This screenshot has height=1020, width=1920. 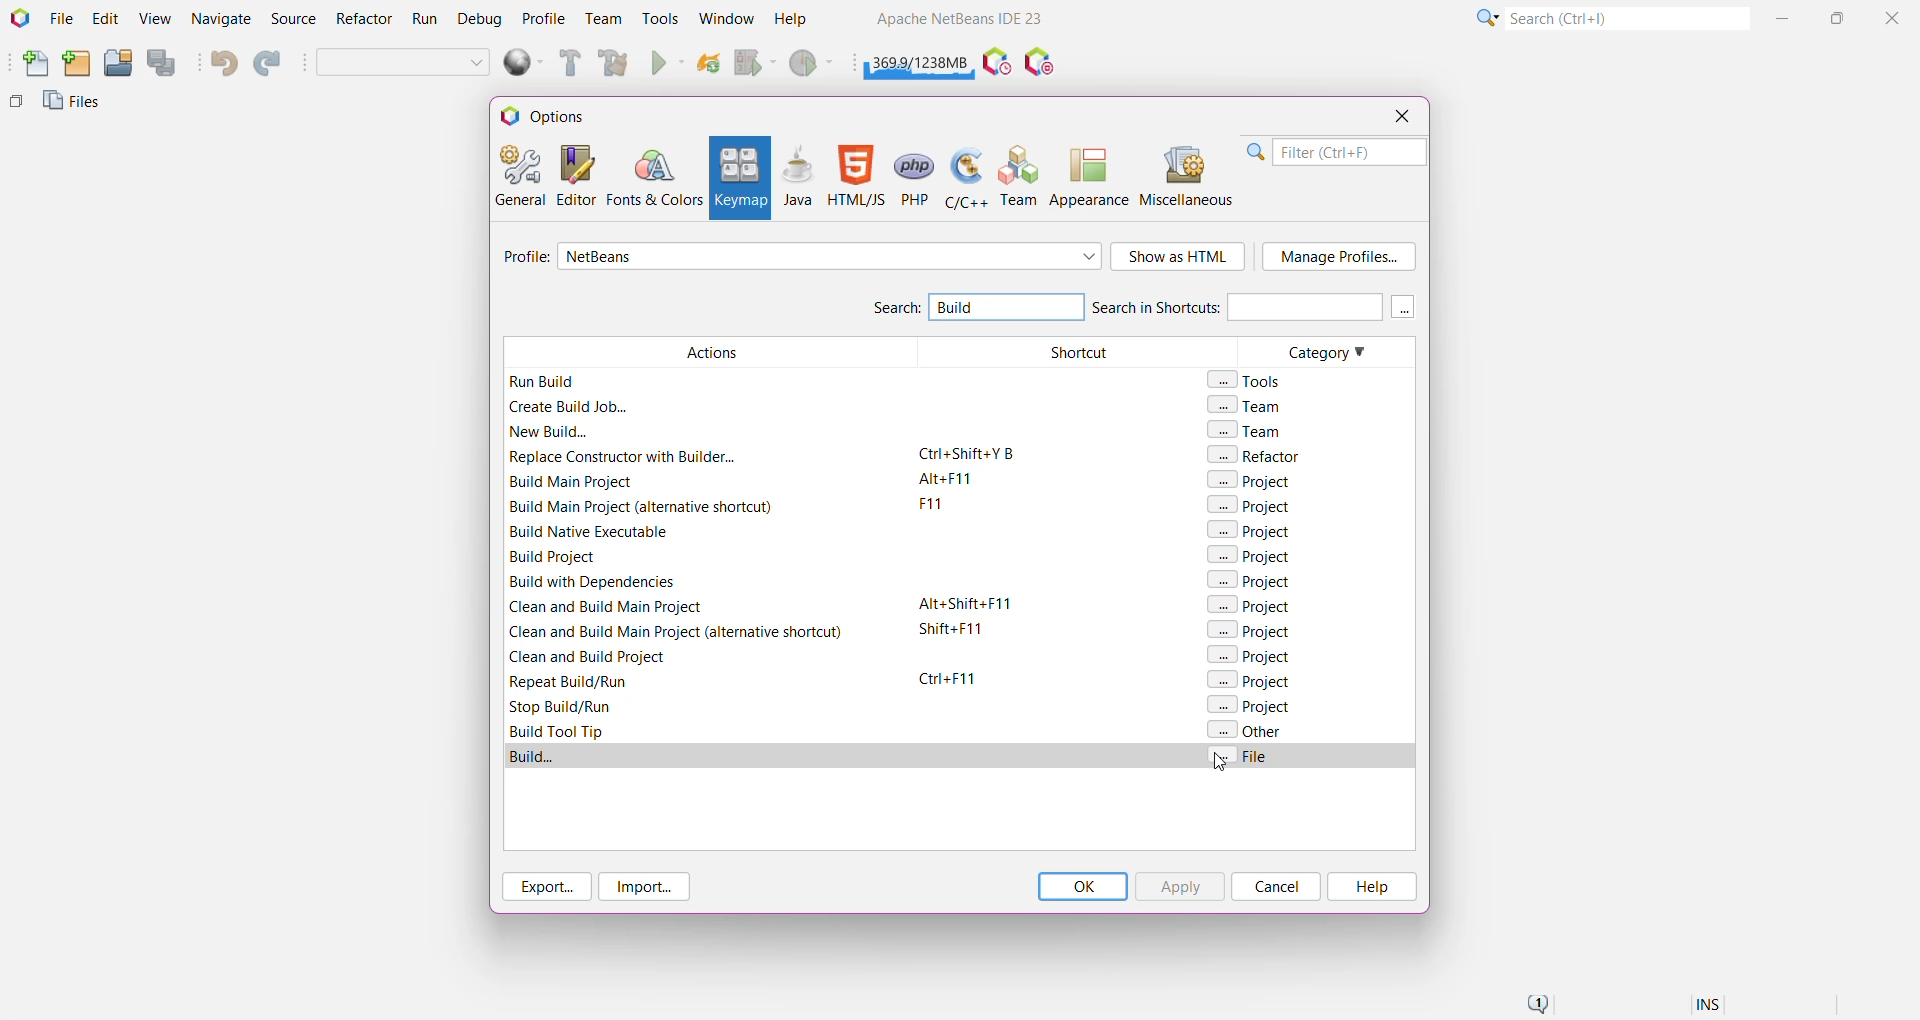 What do you see at coordinates (523, 259) in the screenshot?
I see `Profile` at bounding box center [523, 259].